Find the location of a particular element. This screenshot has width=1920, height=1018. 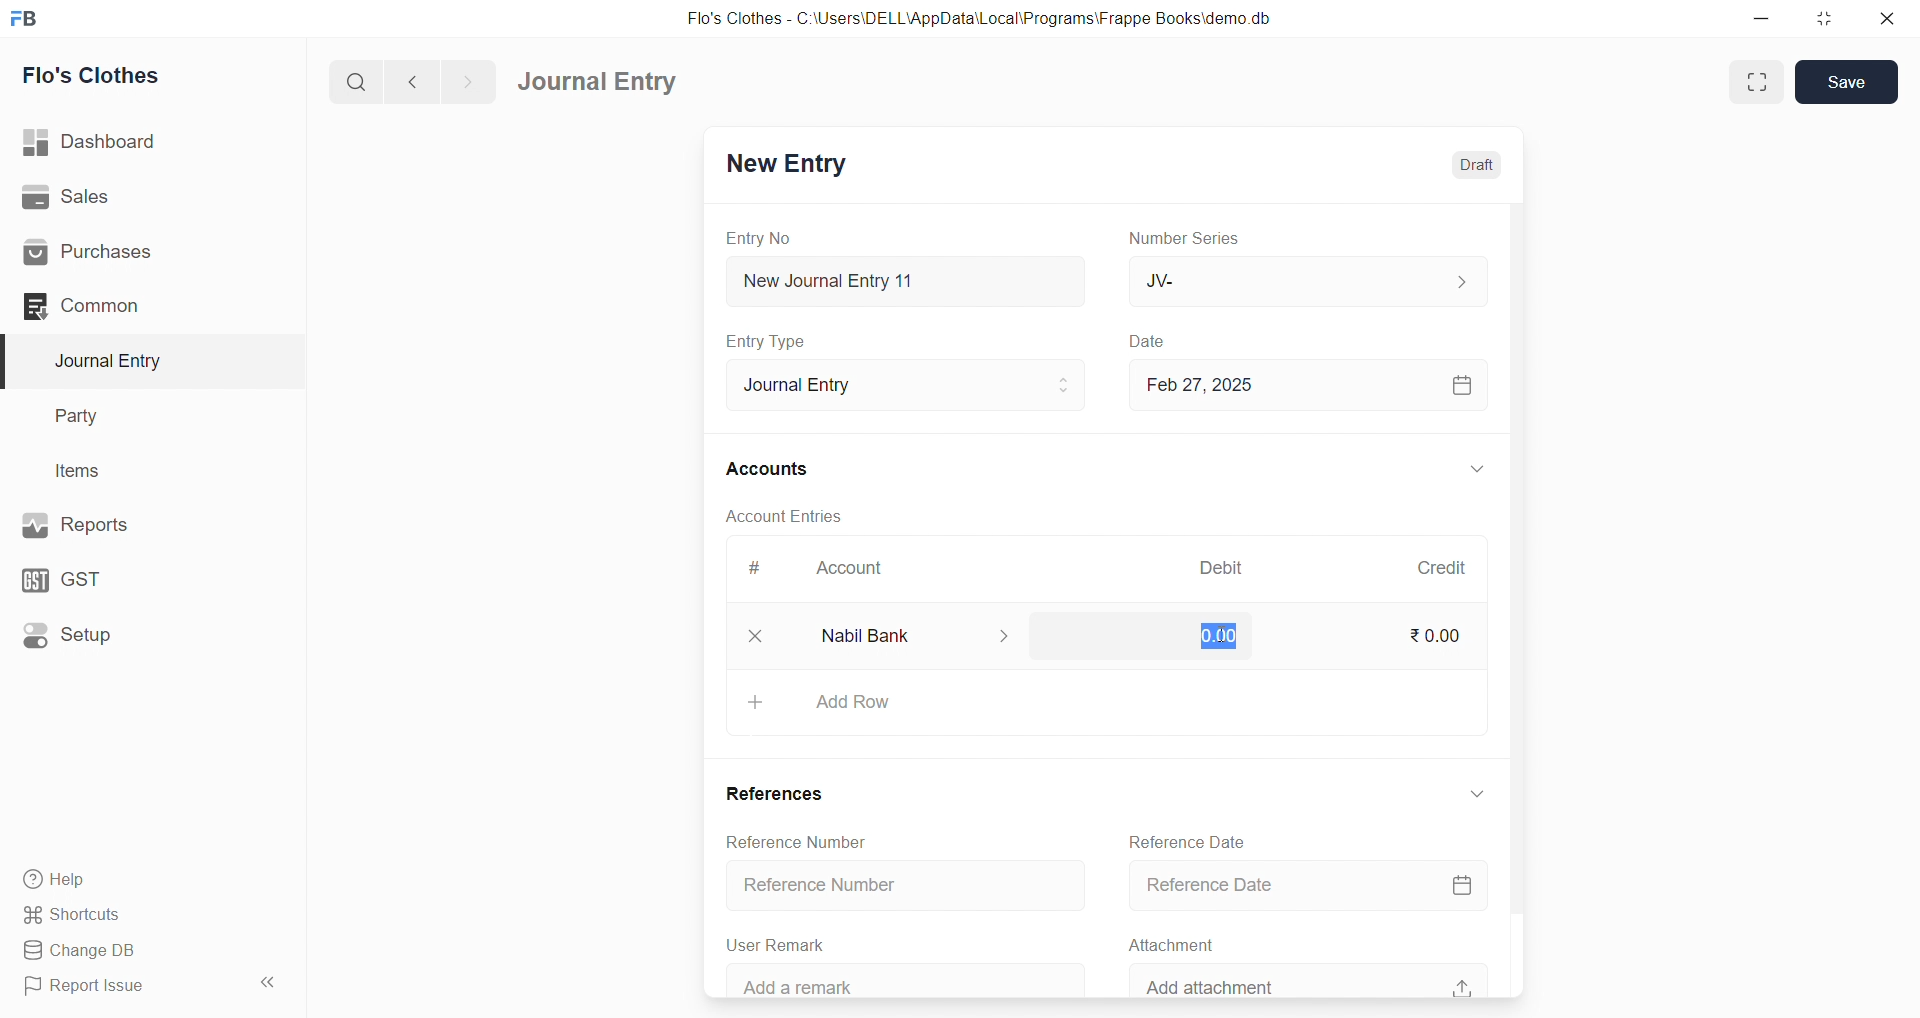

Common is located at coordinates (120, 307).